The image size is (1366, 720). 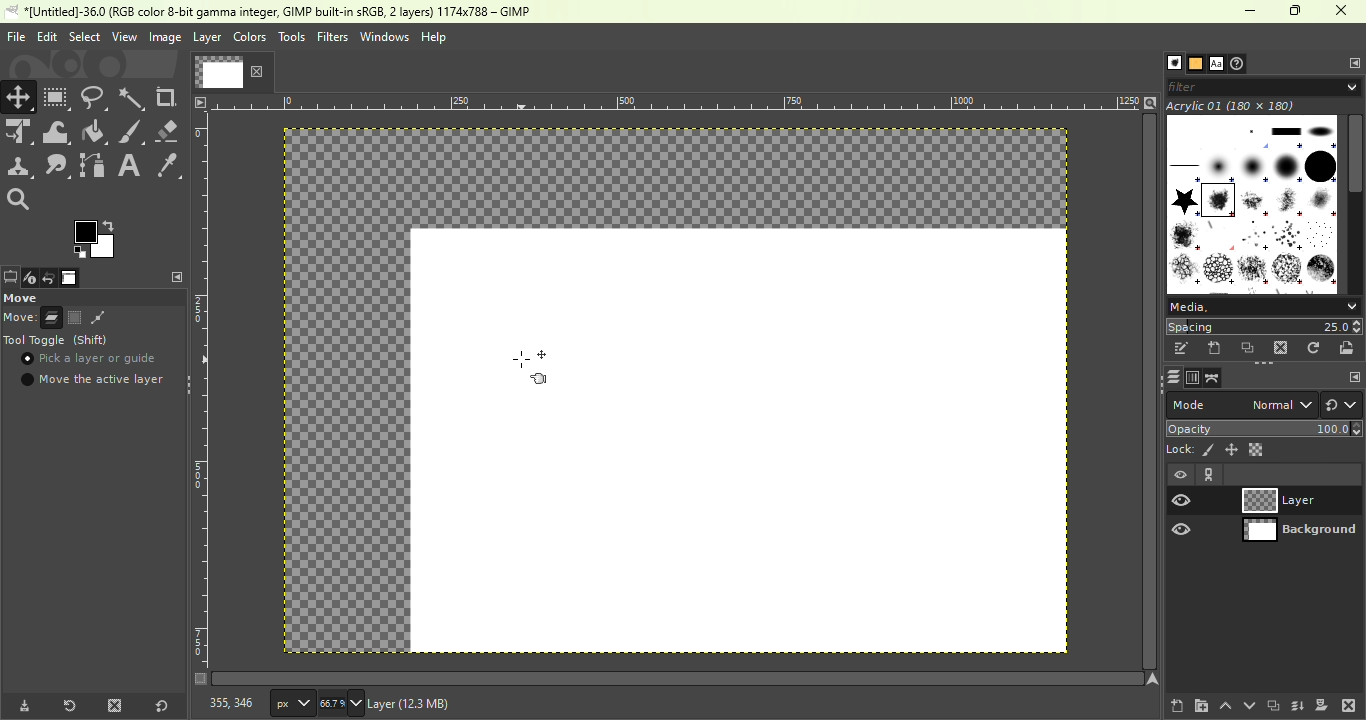 I want to click on Image box, so click(x=1252, y=199).